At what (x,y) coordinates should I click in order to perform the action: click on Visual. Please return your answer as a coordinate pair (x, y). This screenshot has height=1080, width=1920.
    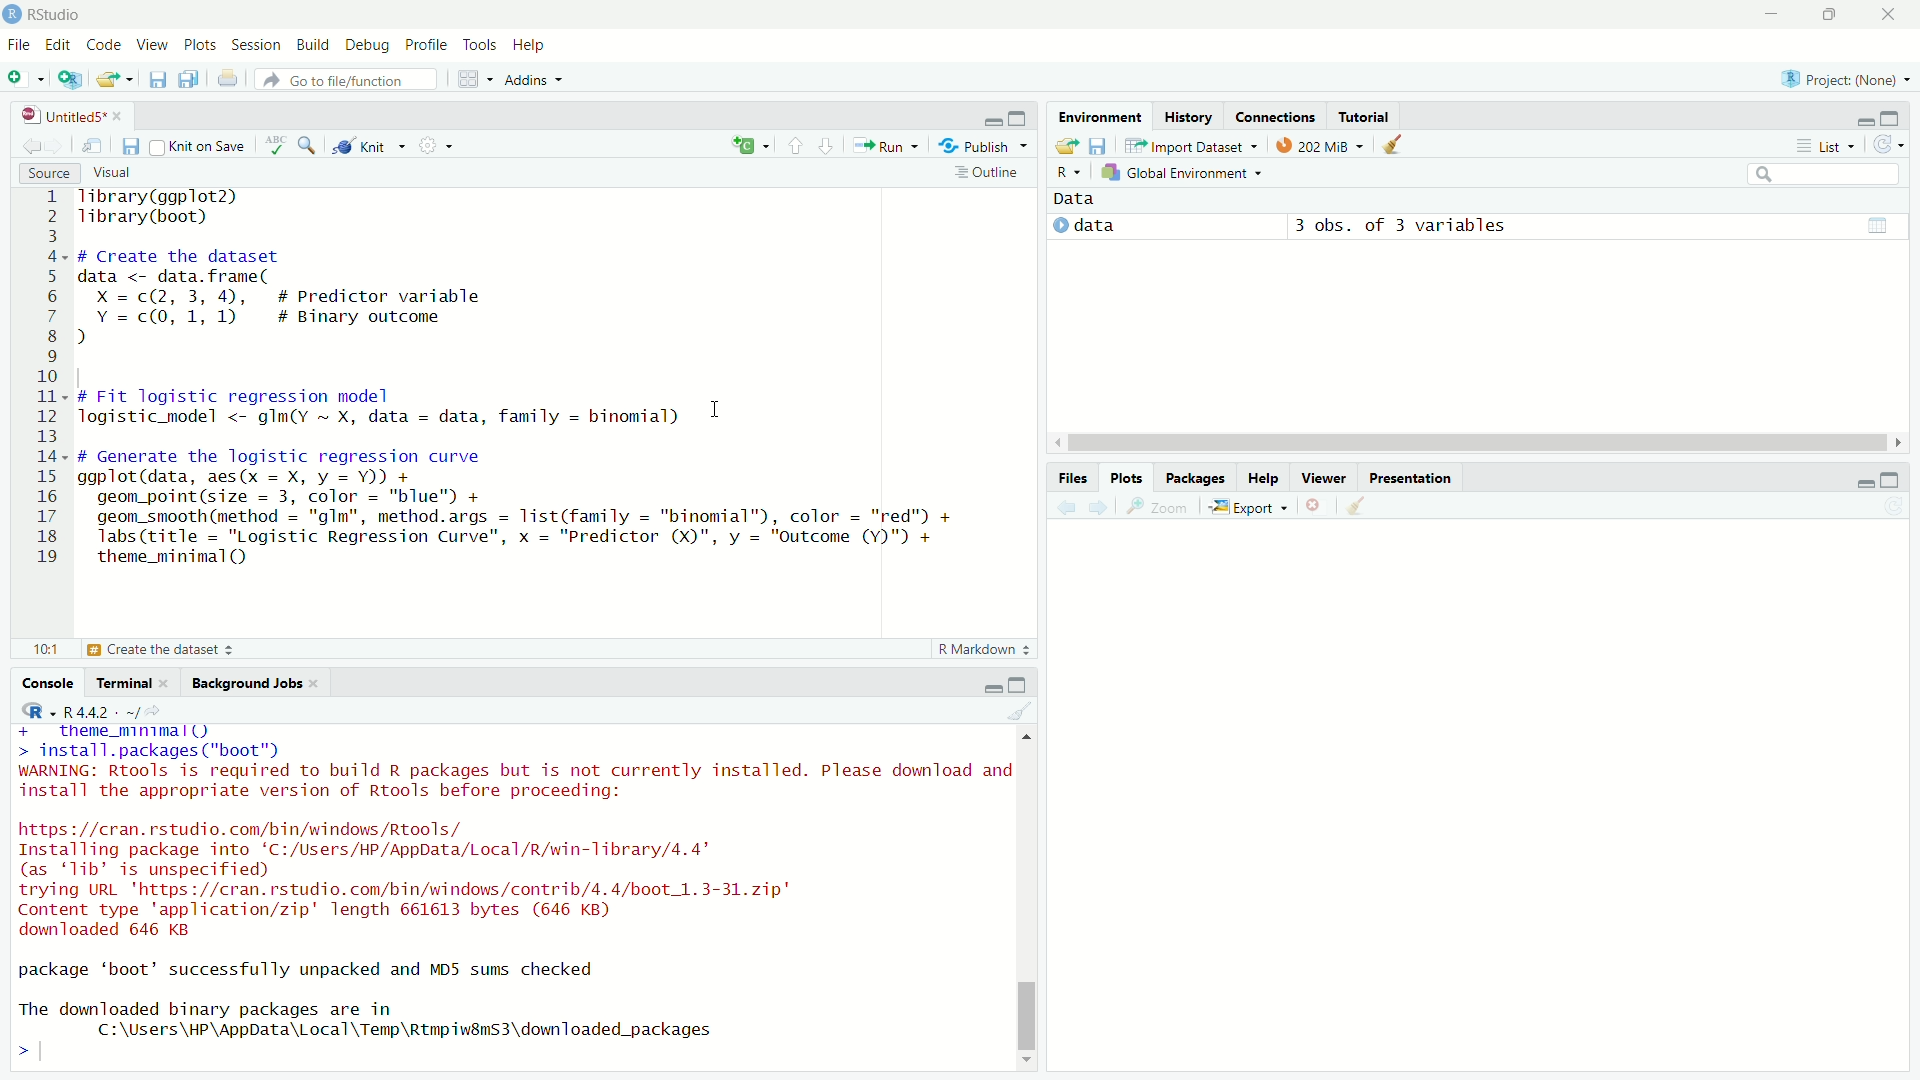
    Looking at the image, I should click on (111, 171).